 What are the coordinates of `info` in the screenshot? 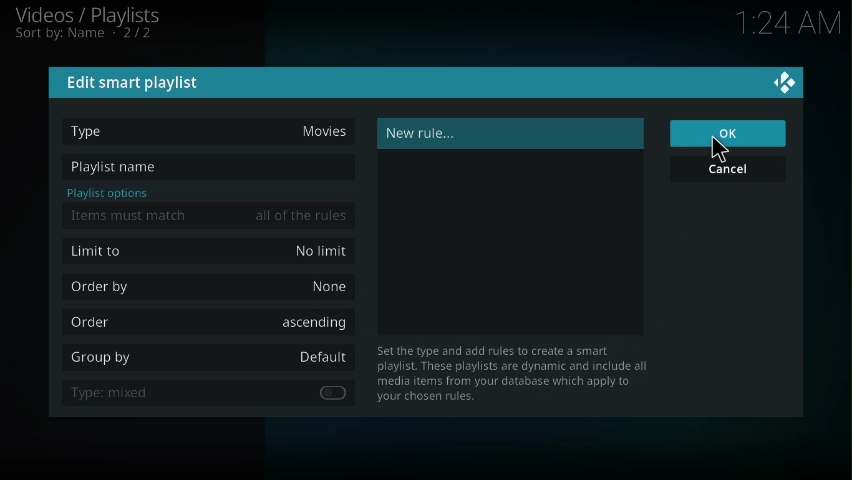 It's located at (512, 373).